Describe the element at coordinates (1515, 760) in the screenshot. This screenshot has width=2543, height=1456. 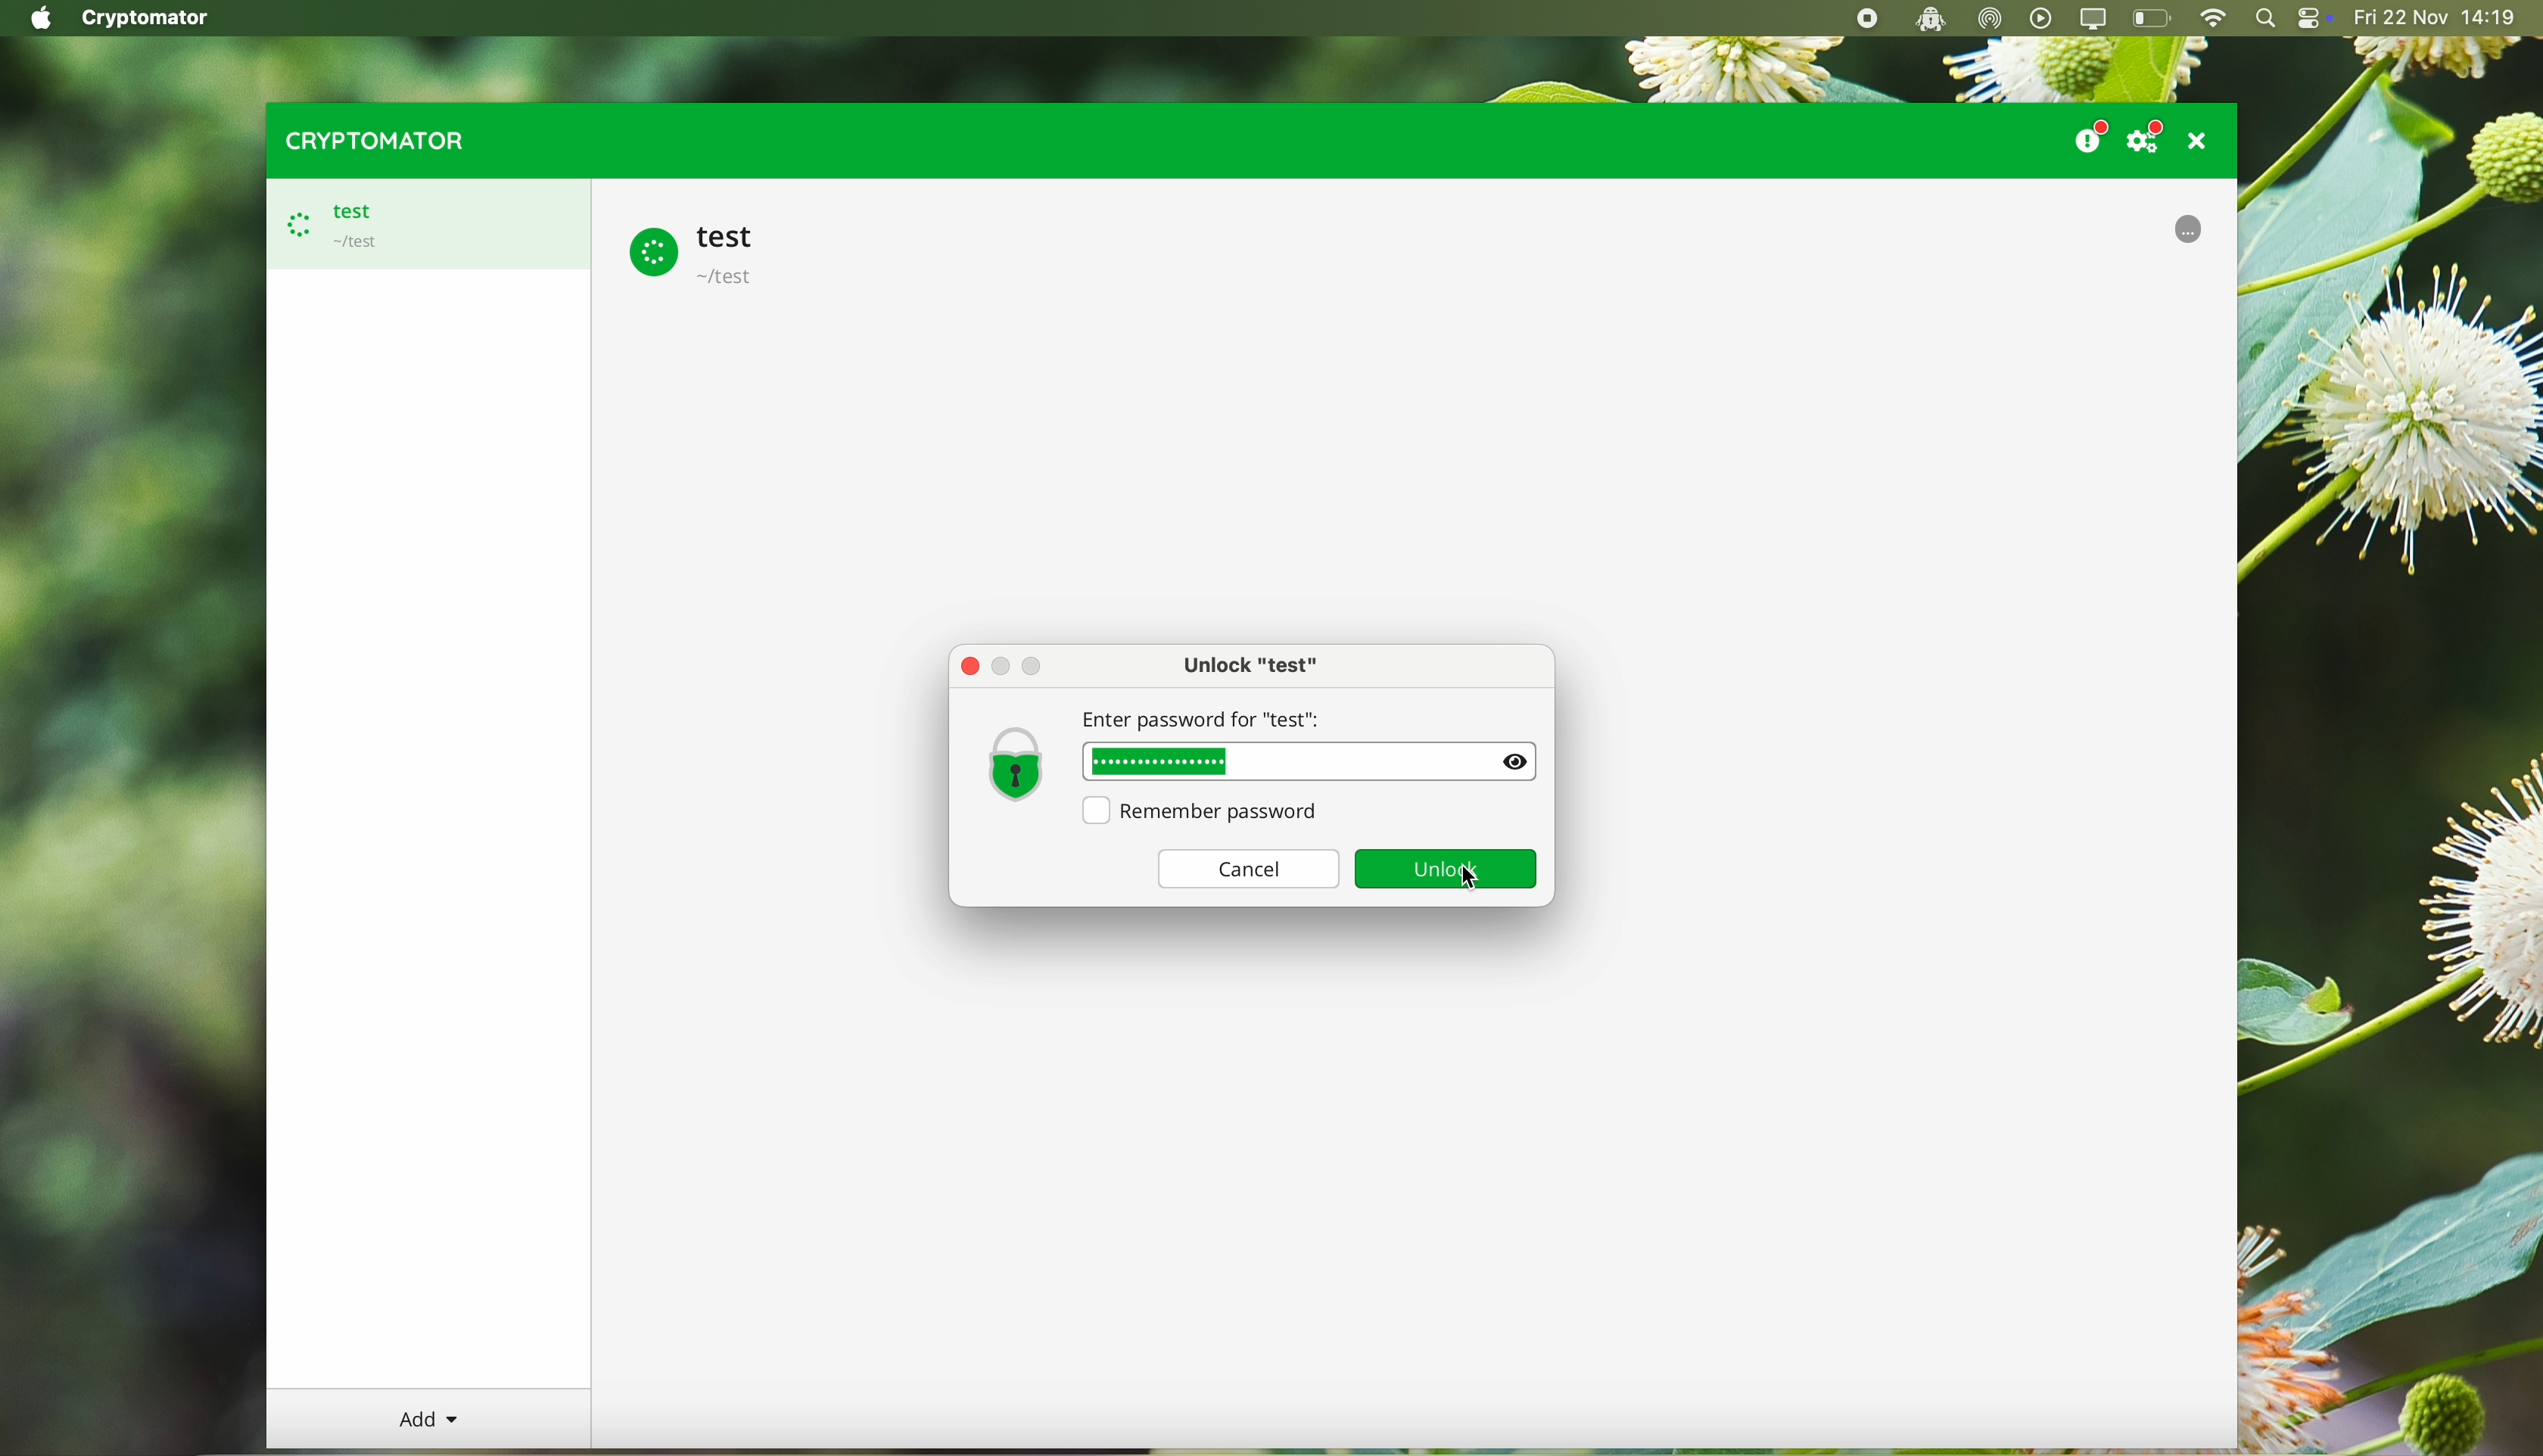
I see `Show` at that location.